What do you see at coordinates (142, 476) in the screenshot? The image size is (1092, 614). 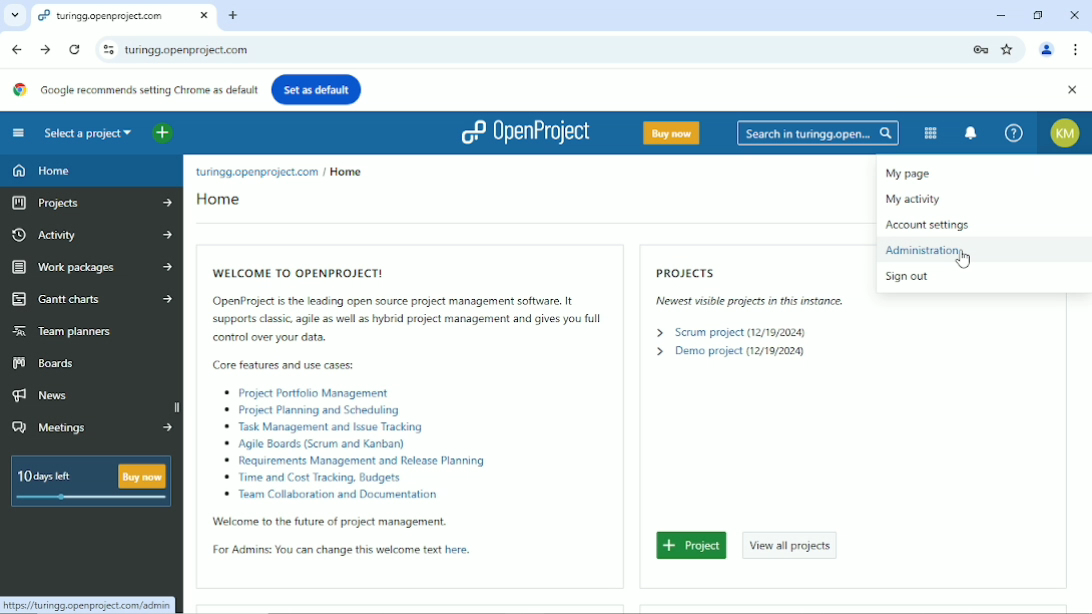 I see `buy now` at bounding box center [142, 476].